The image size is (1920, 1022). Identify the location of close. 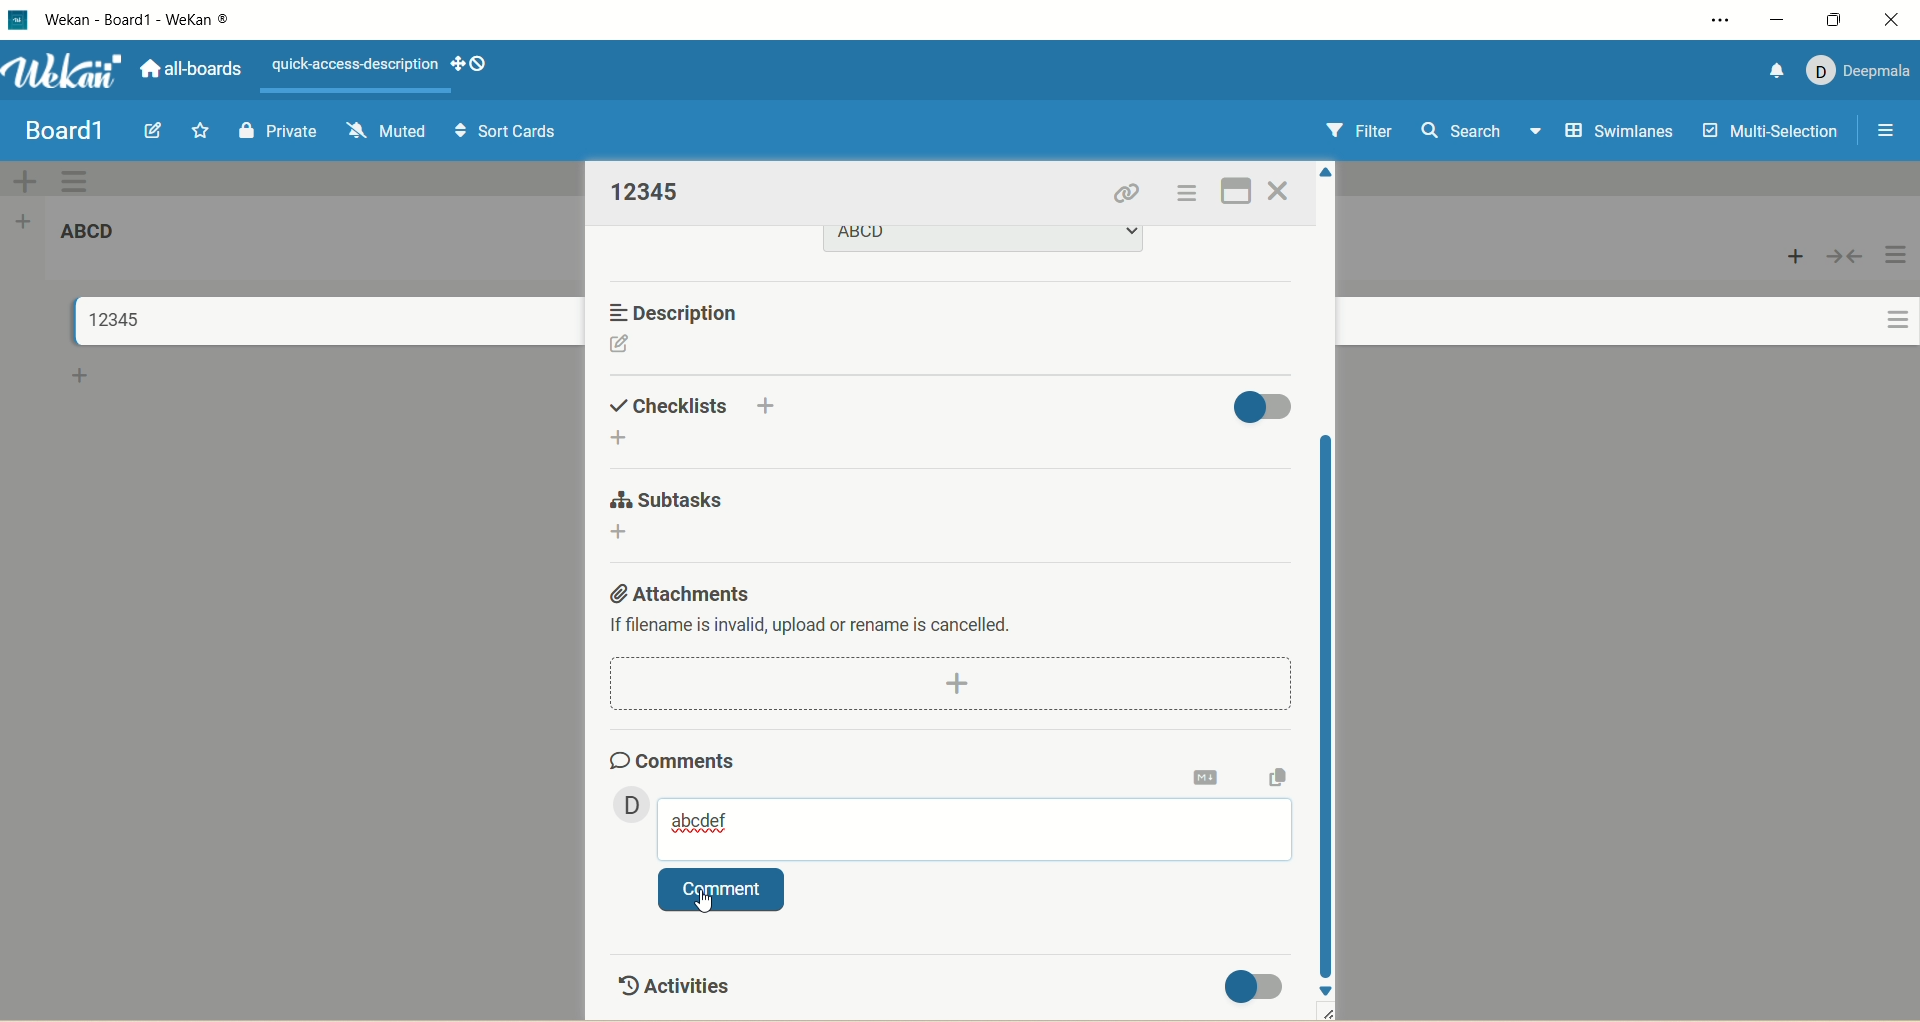
(1892, 19).